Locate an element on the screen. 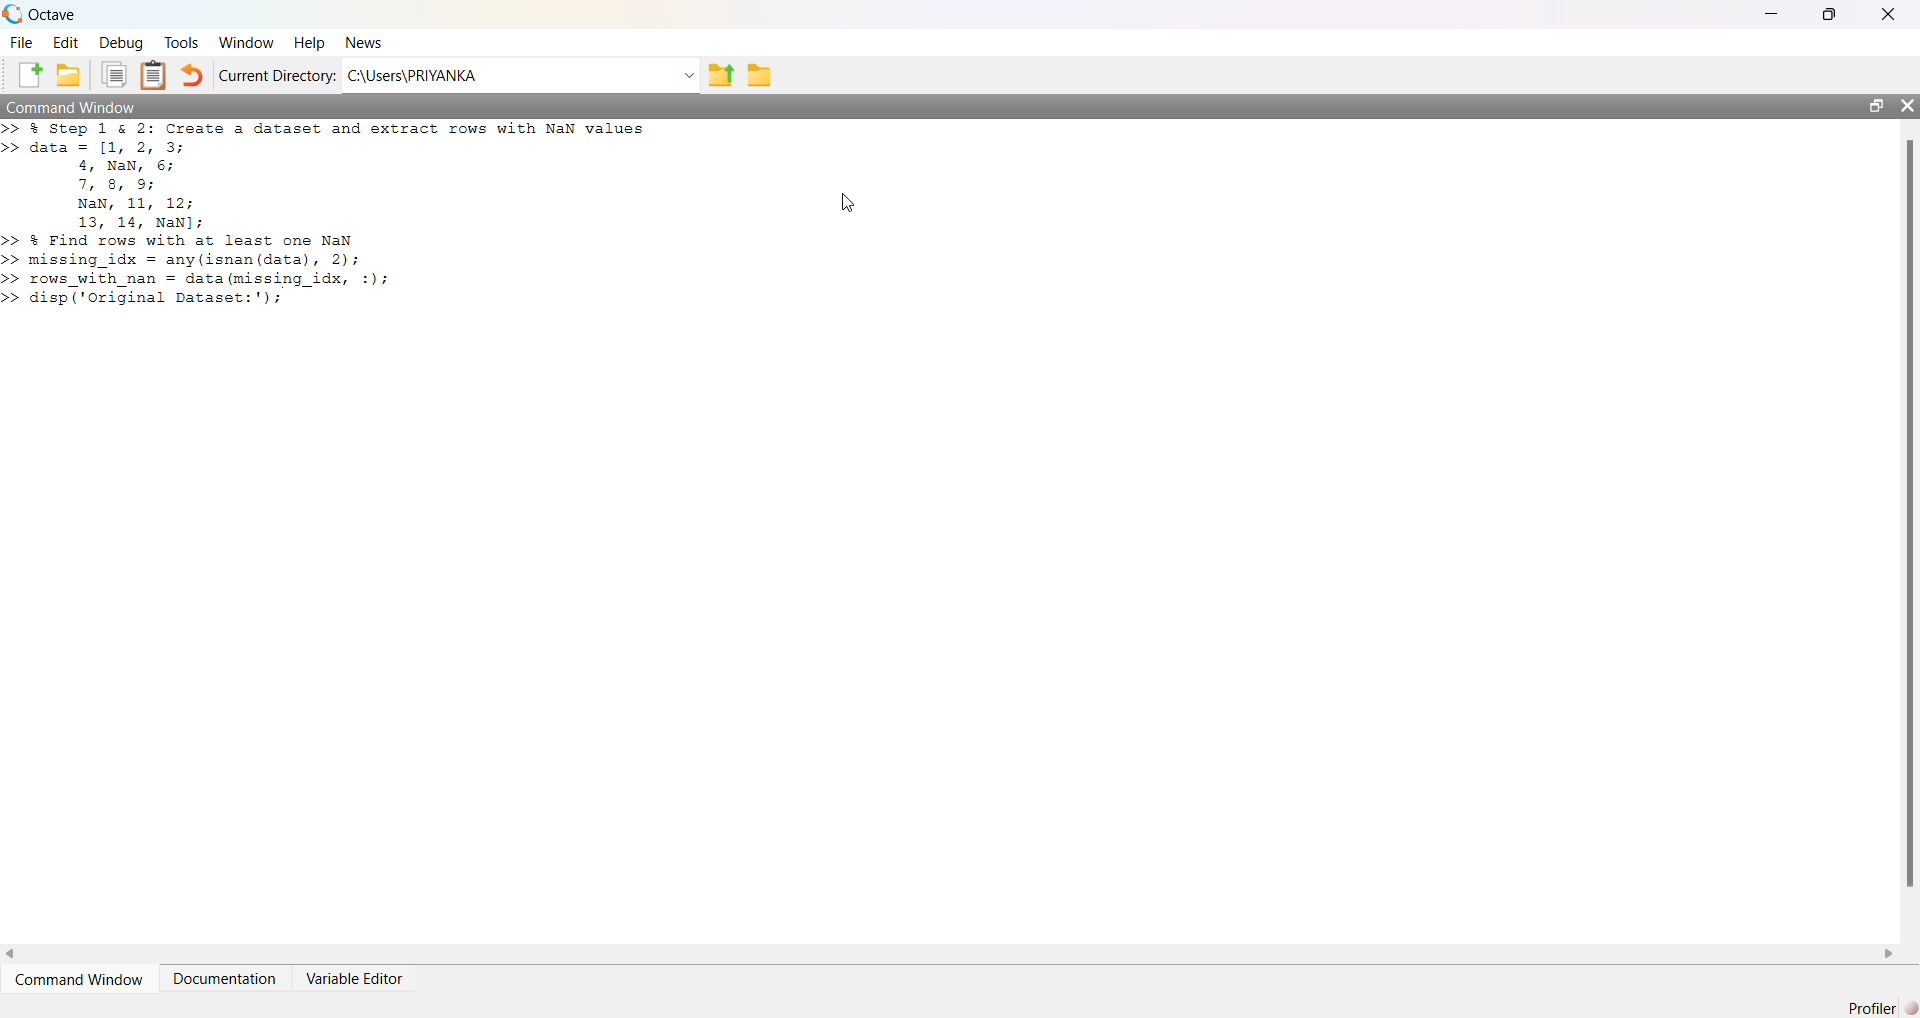 Image resolution: width=1920 pixels, height=1018 pixels. previous folder is located at coordinates (720, 77).